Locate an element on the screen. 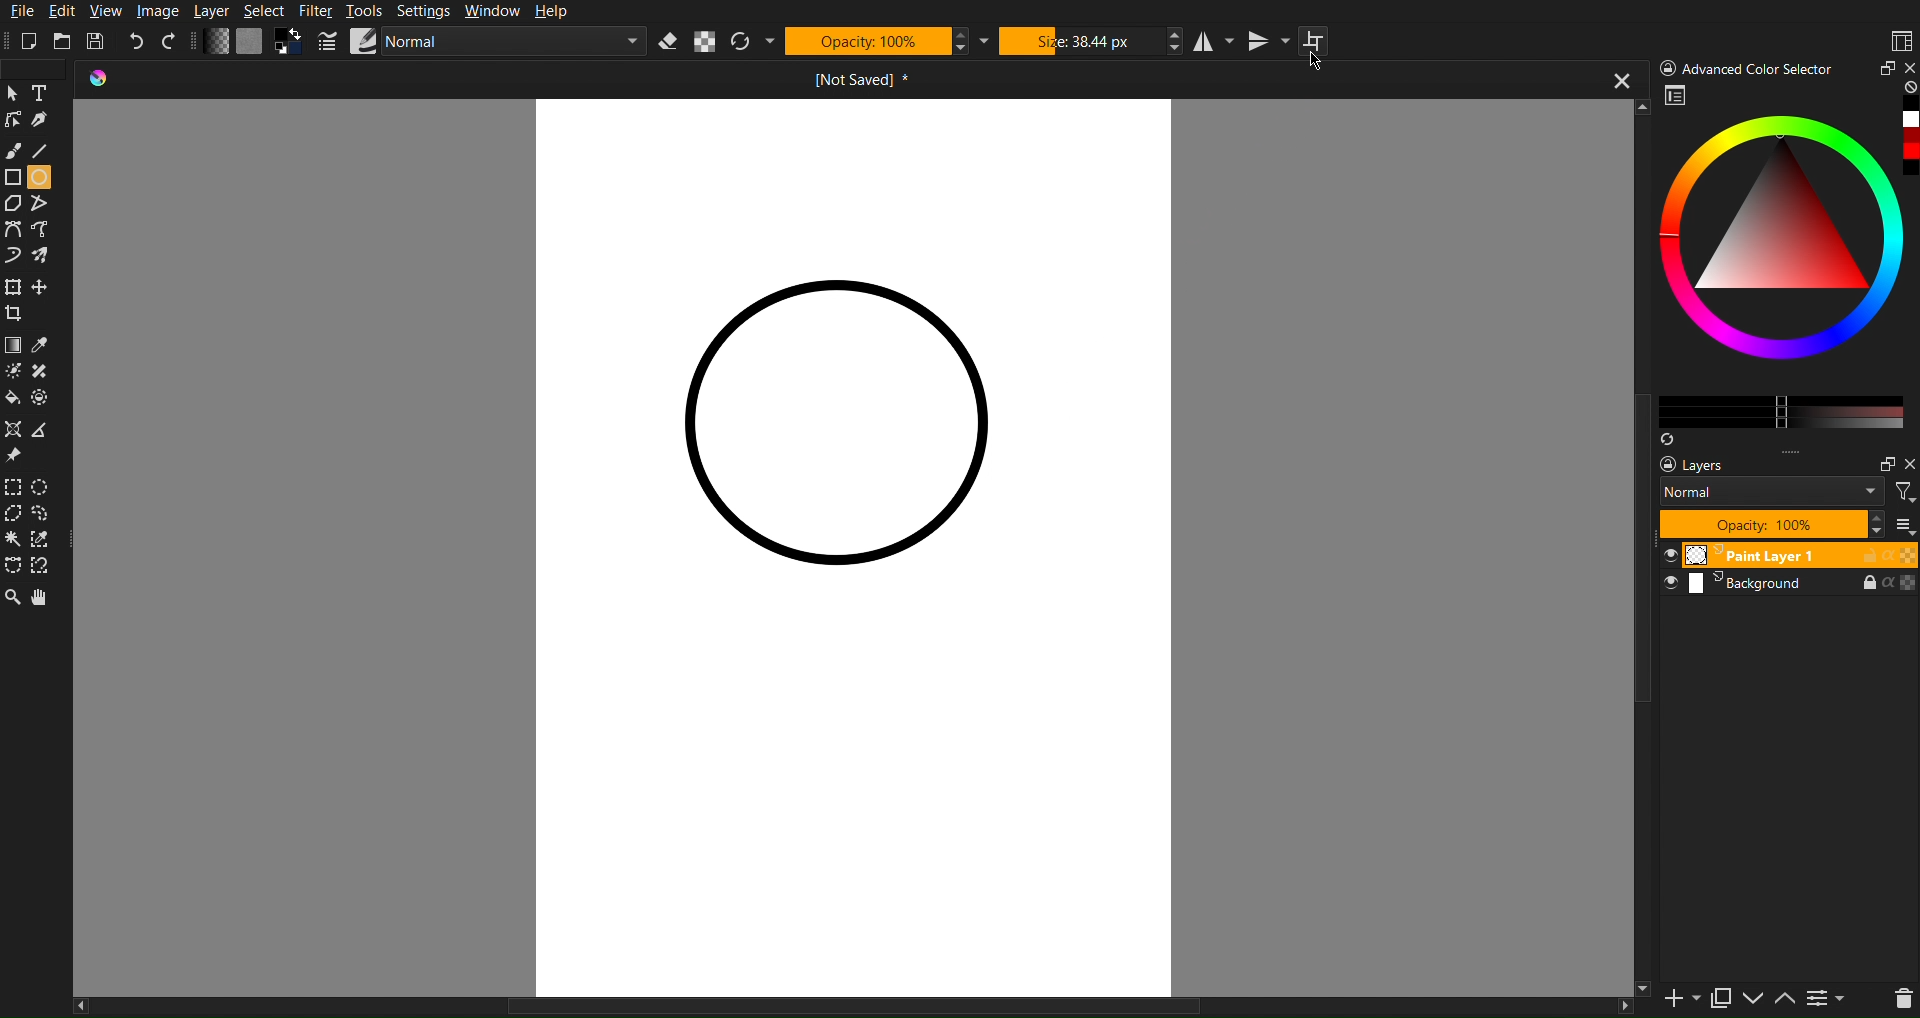  Wraparound is located at coordinates (1316, 35).